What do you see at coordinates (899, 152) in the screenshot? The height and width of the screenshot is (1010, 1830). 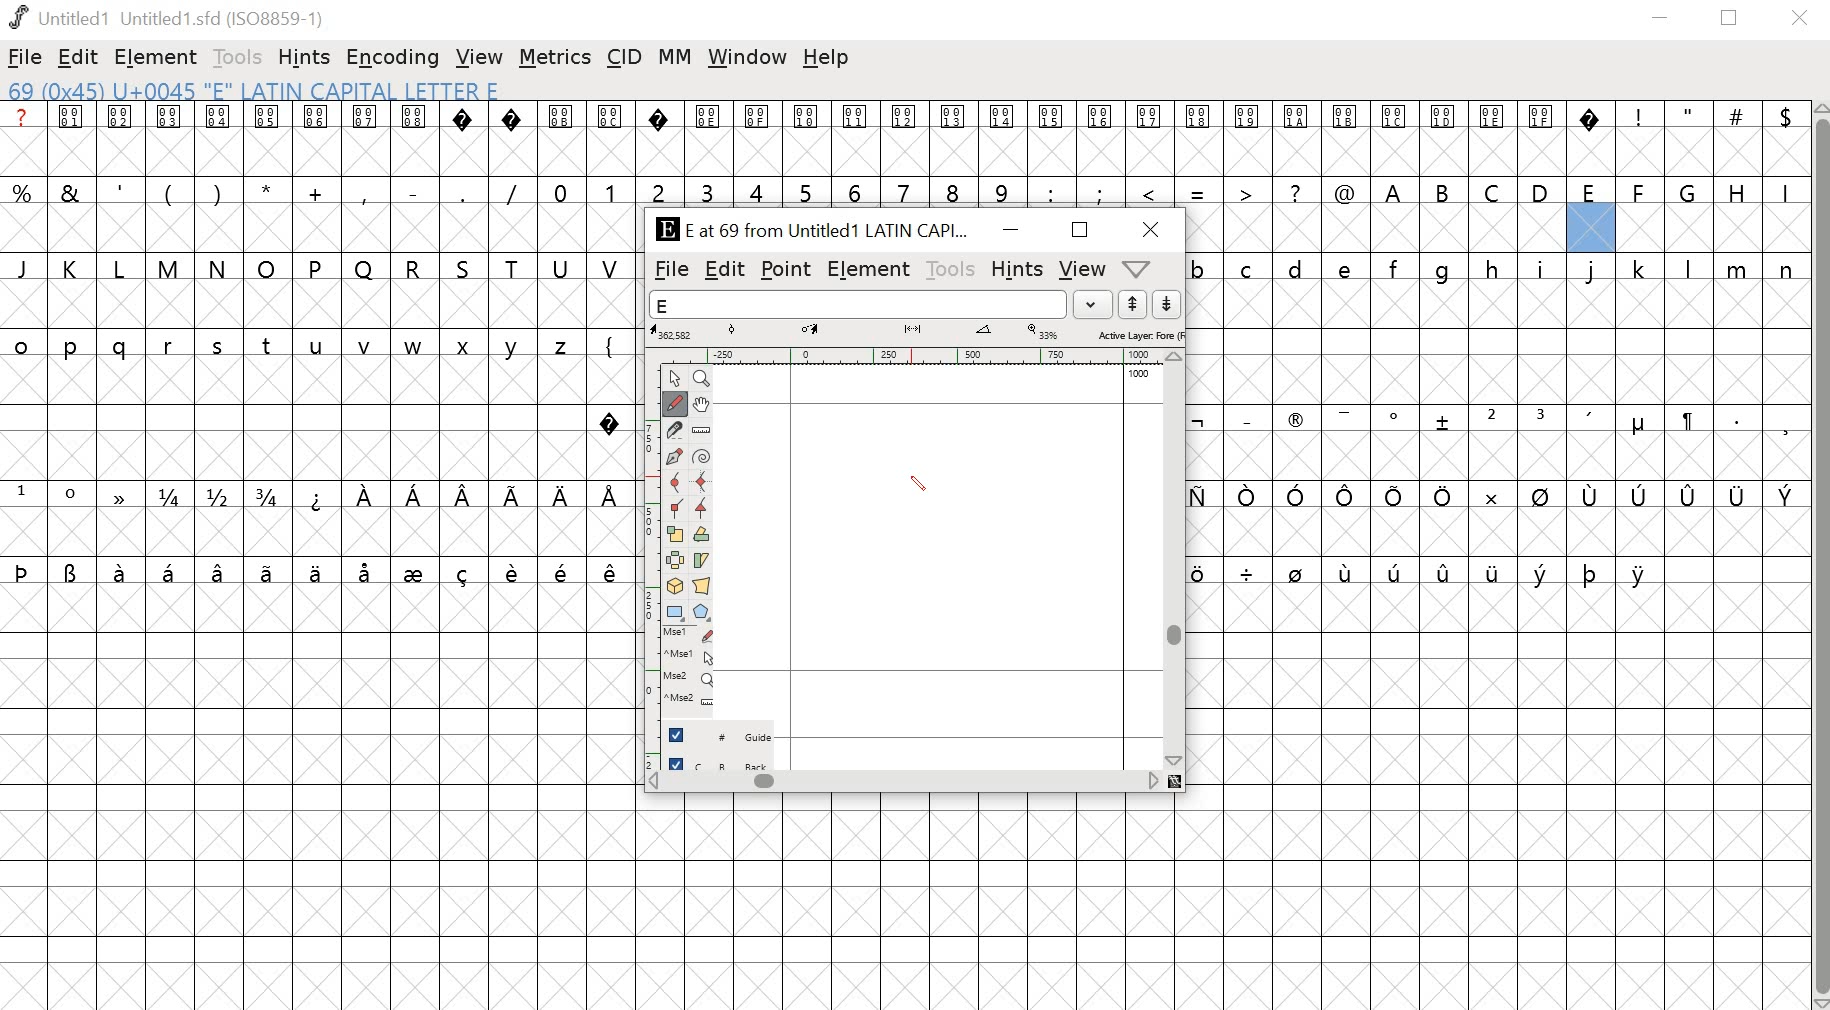 I see `empty cells` at bounding box center [899, 152].